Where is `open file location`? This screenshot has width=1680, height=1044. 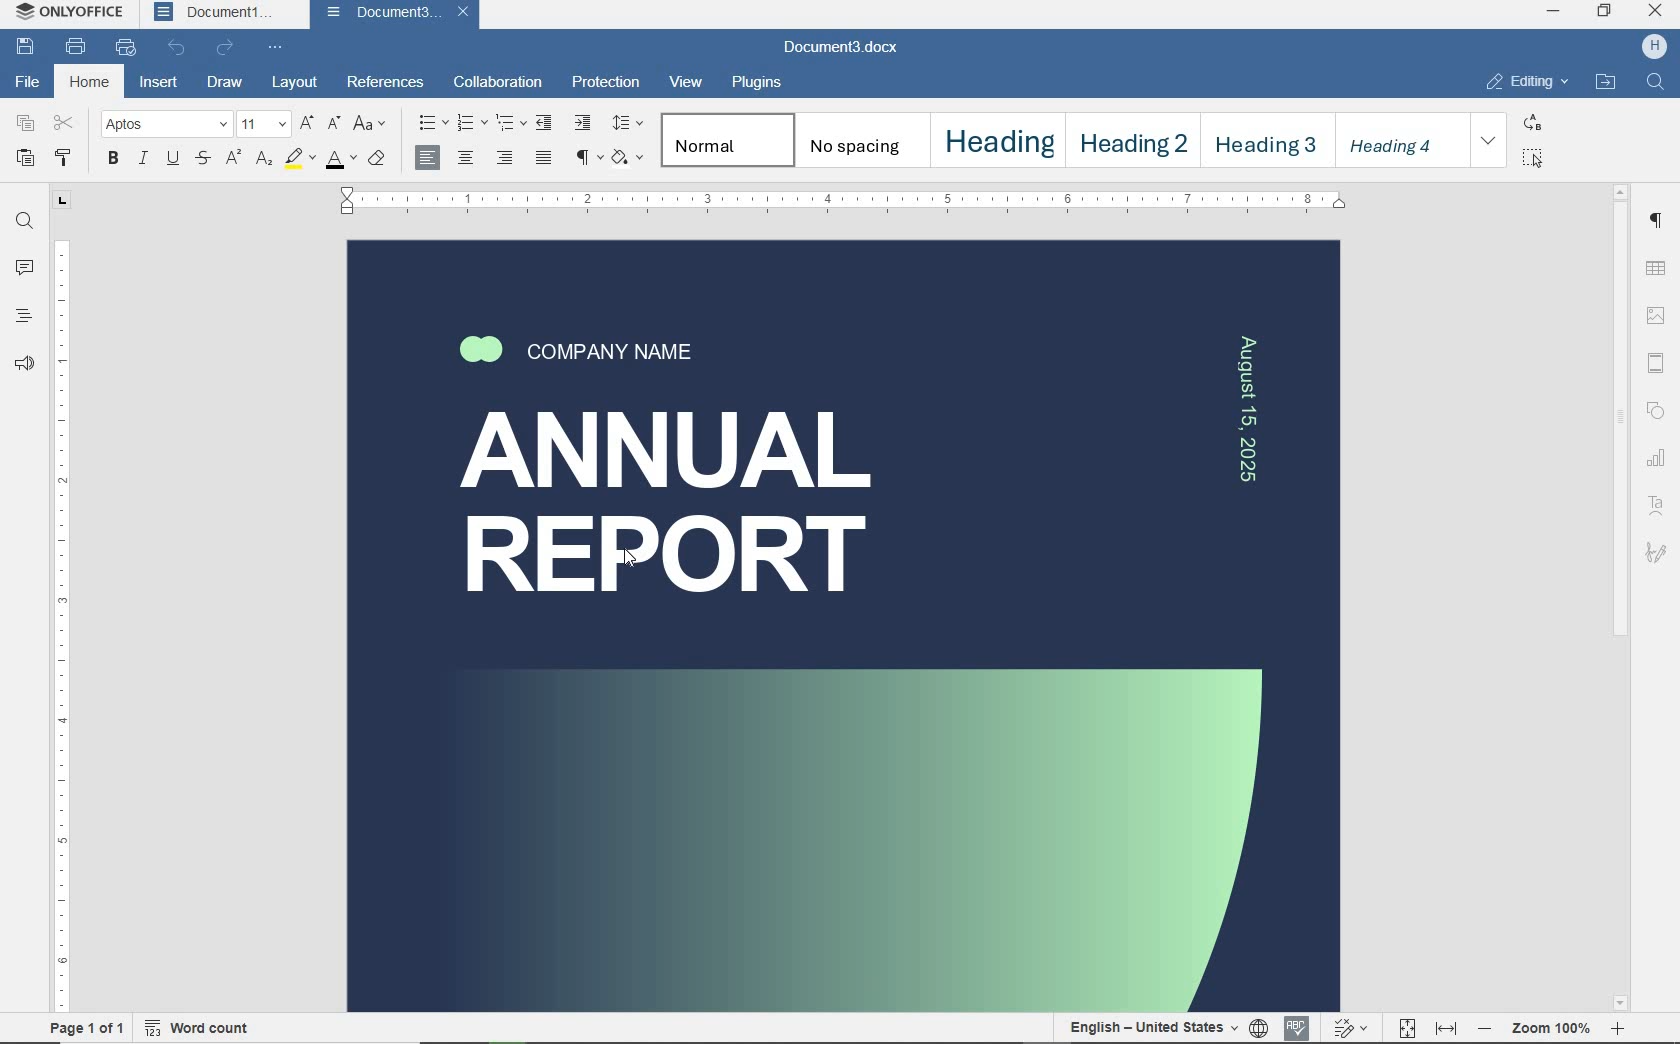 open file location is located at coordinates (1607, 84).